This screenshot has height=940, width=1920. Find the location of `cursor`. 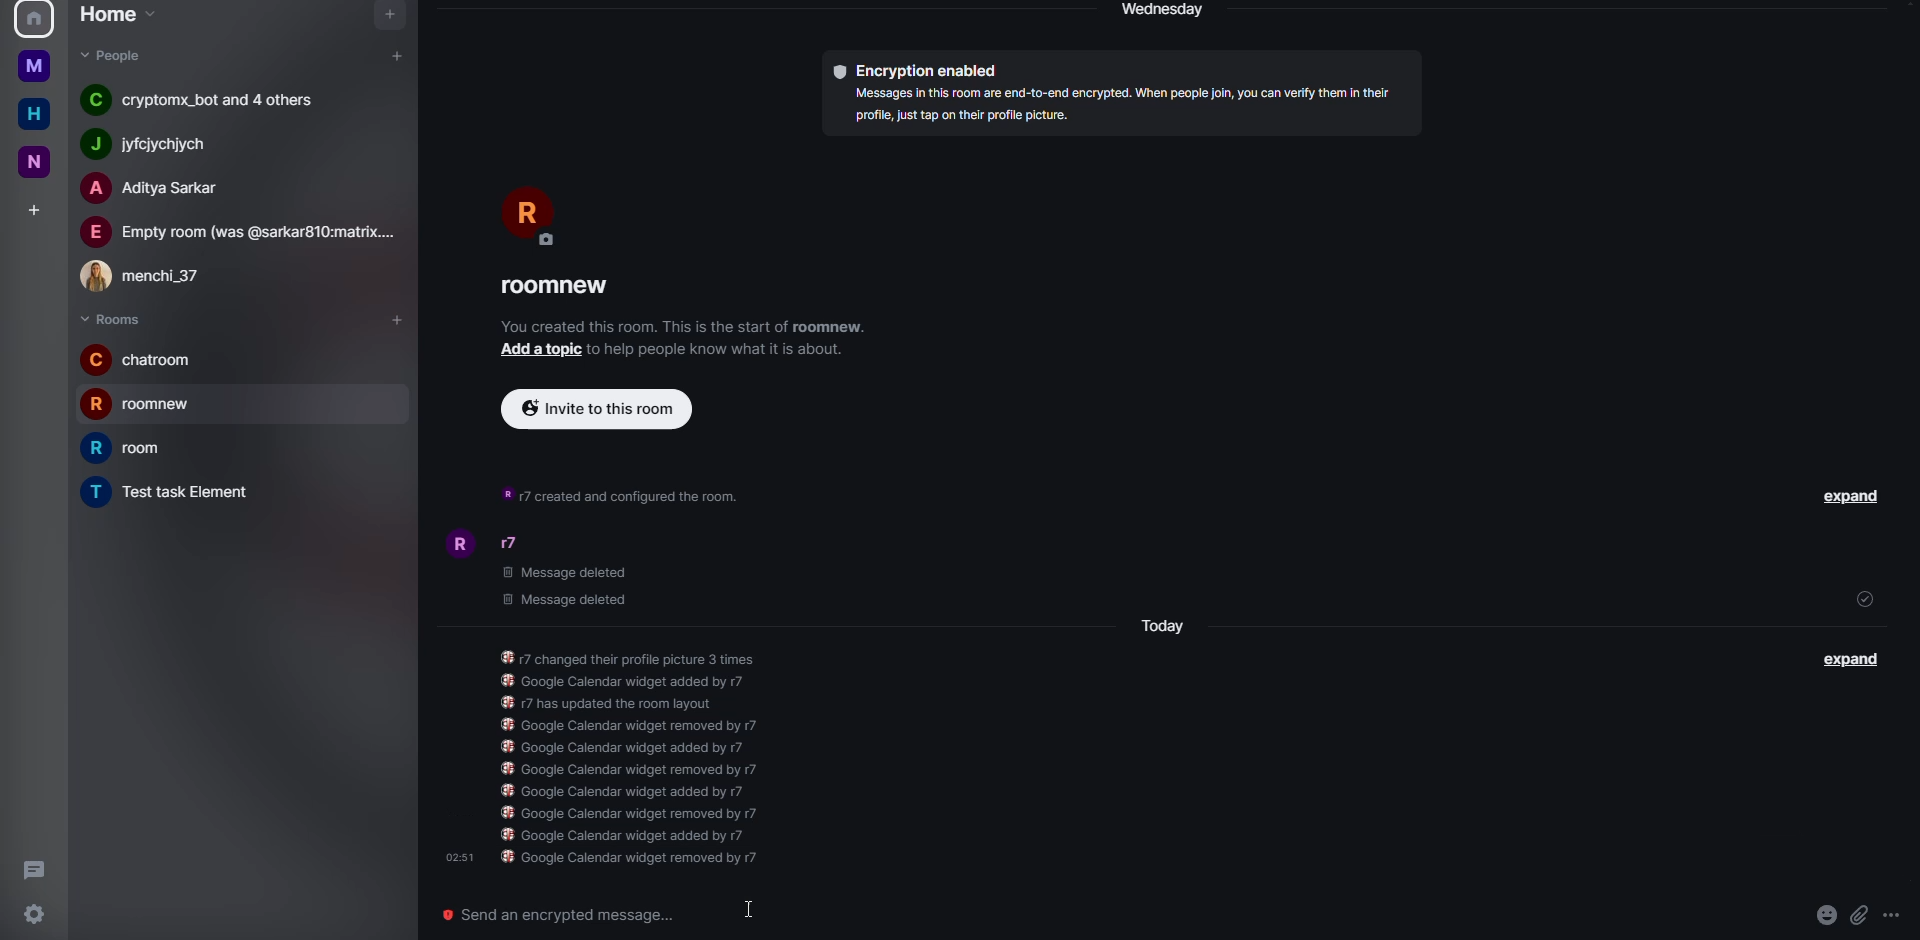

cursor is located at coordinates (749, 911).